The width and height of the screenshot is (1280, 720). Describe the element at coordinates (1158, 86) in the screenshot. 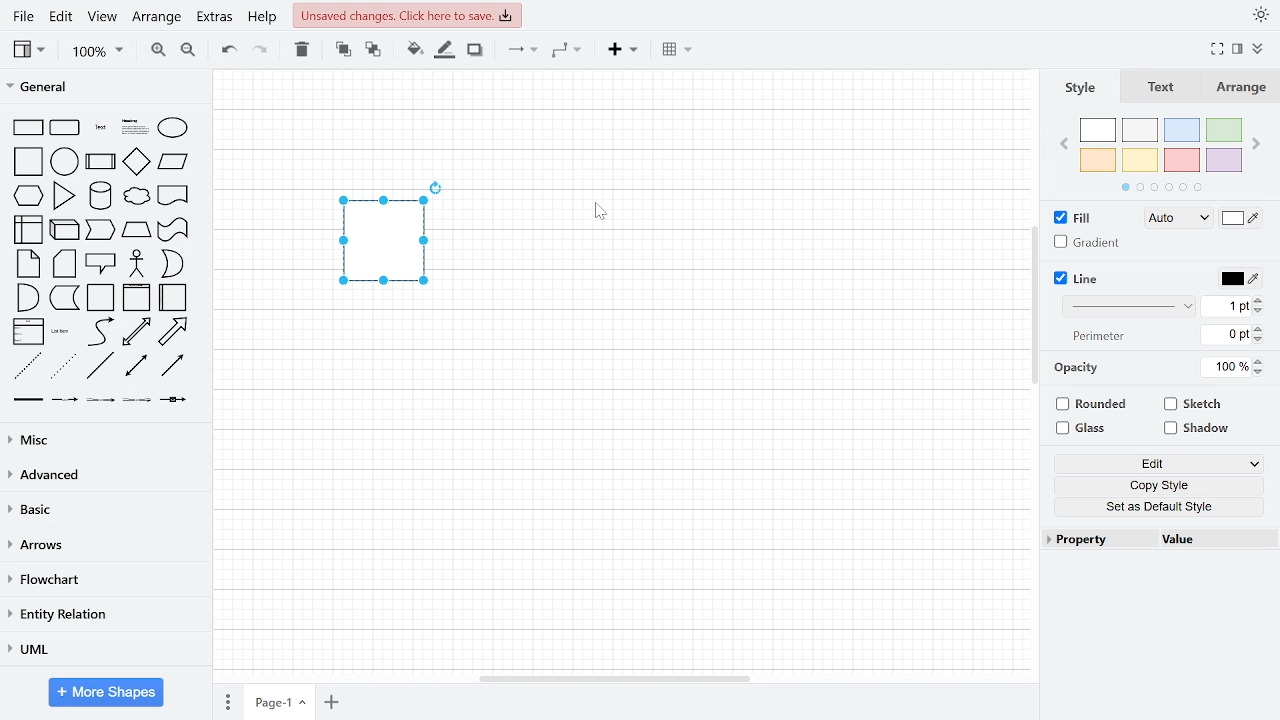

I see `text` at that location.